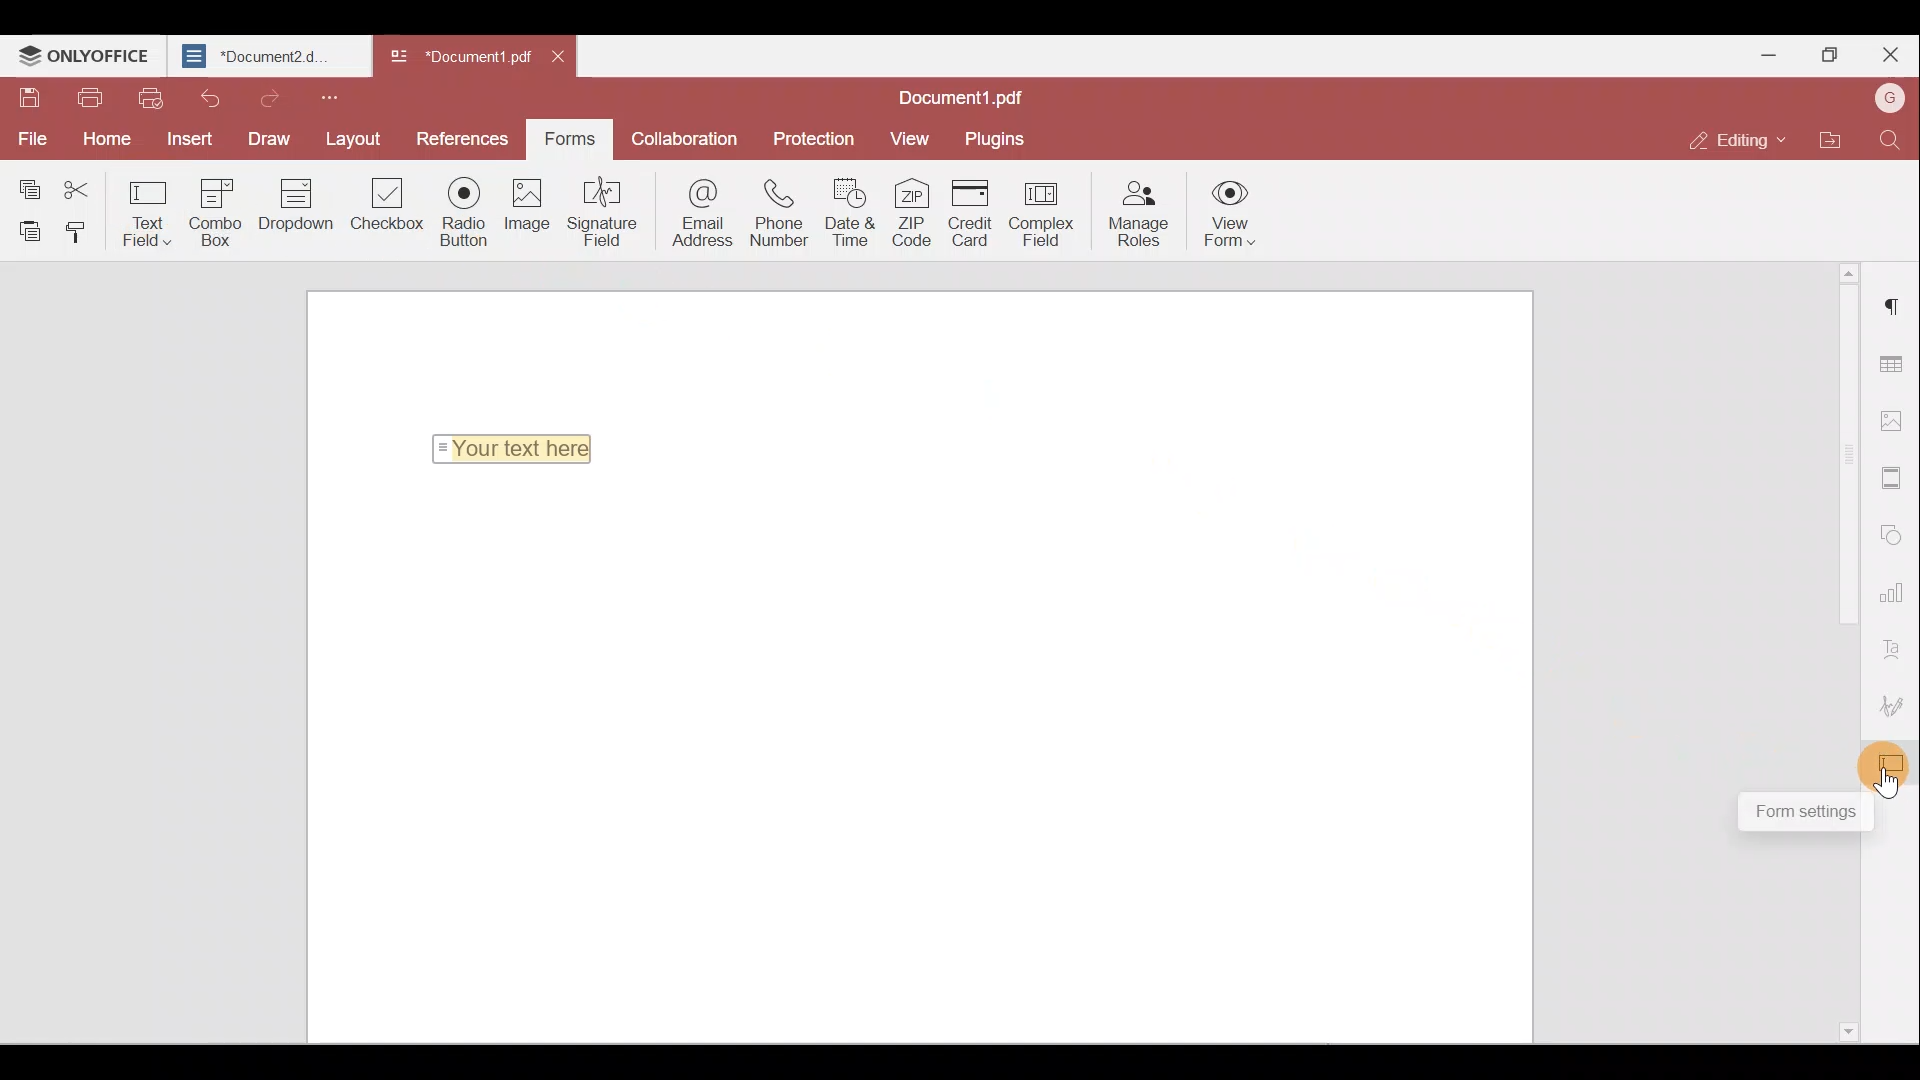 Image resolution: width=1920 pixels, height=1080 pixels. What do you see at coordinates (26, 96) in the screenshot?
I see `Save` at bounding box center [26, 96].